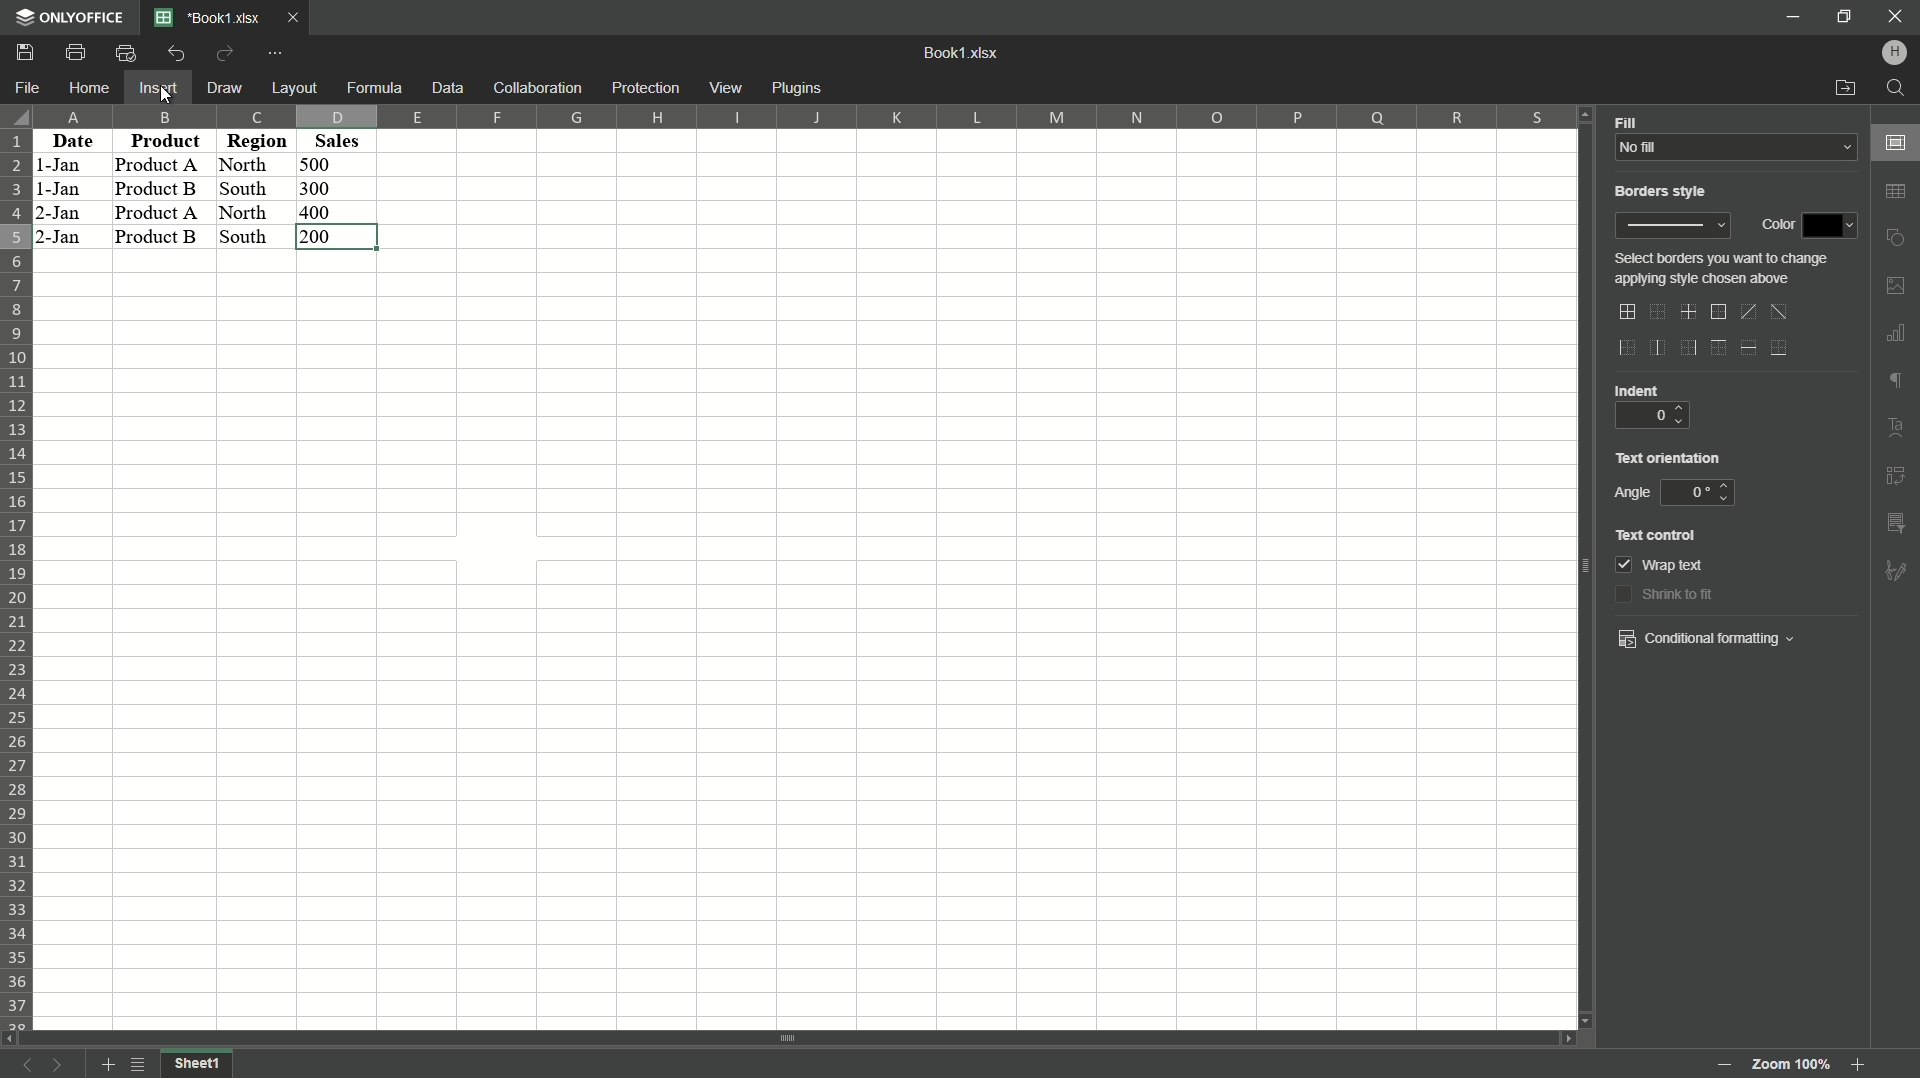 Image resolution: width=1920 pixels, height=1080 pixels. What do you see at coordinates (178, 53) in the screenshot?
I see `Undo` at bounding box center [178, 53].